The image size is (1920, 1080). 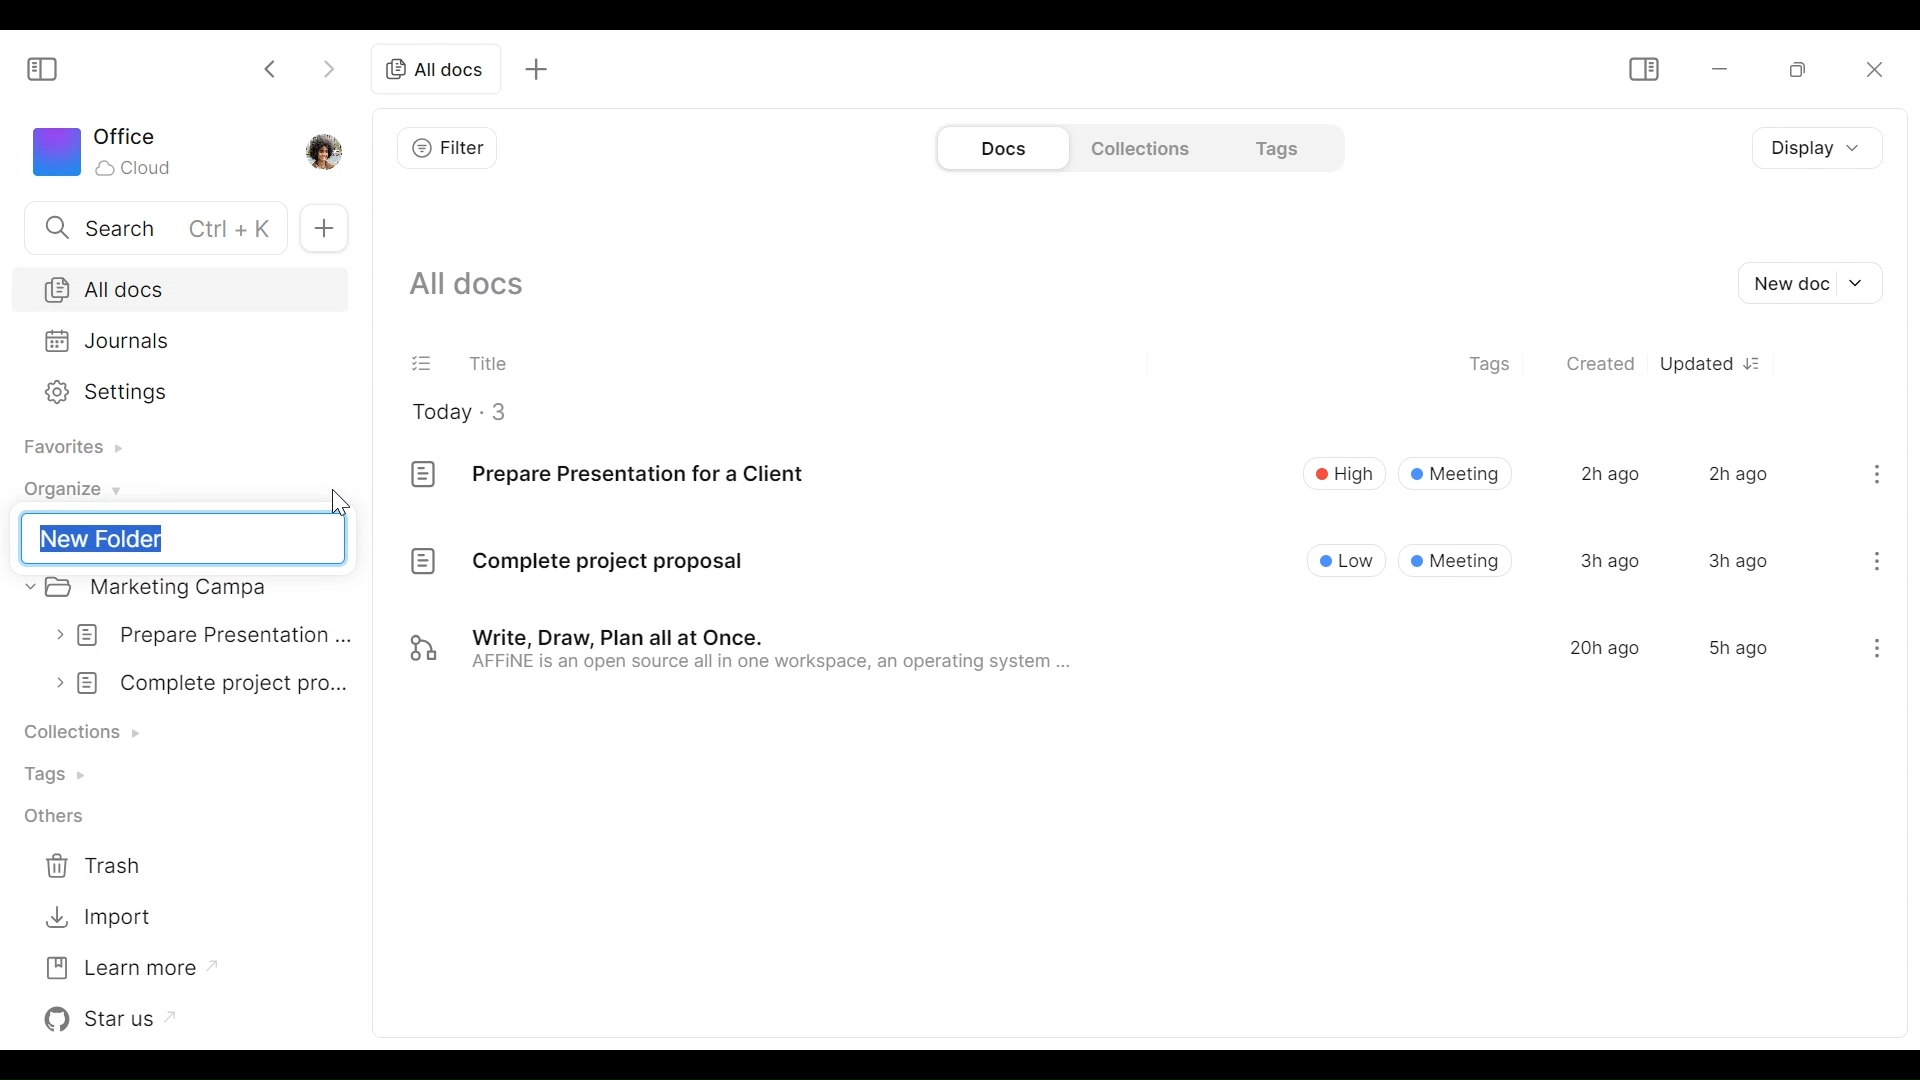 What do you see at coordinates (1343, 472) in the screenshot?
I see `High` at bounding box center [1343, 472].